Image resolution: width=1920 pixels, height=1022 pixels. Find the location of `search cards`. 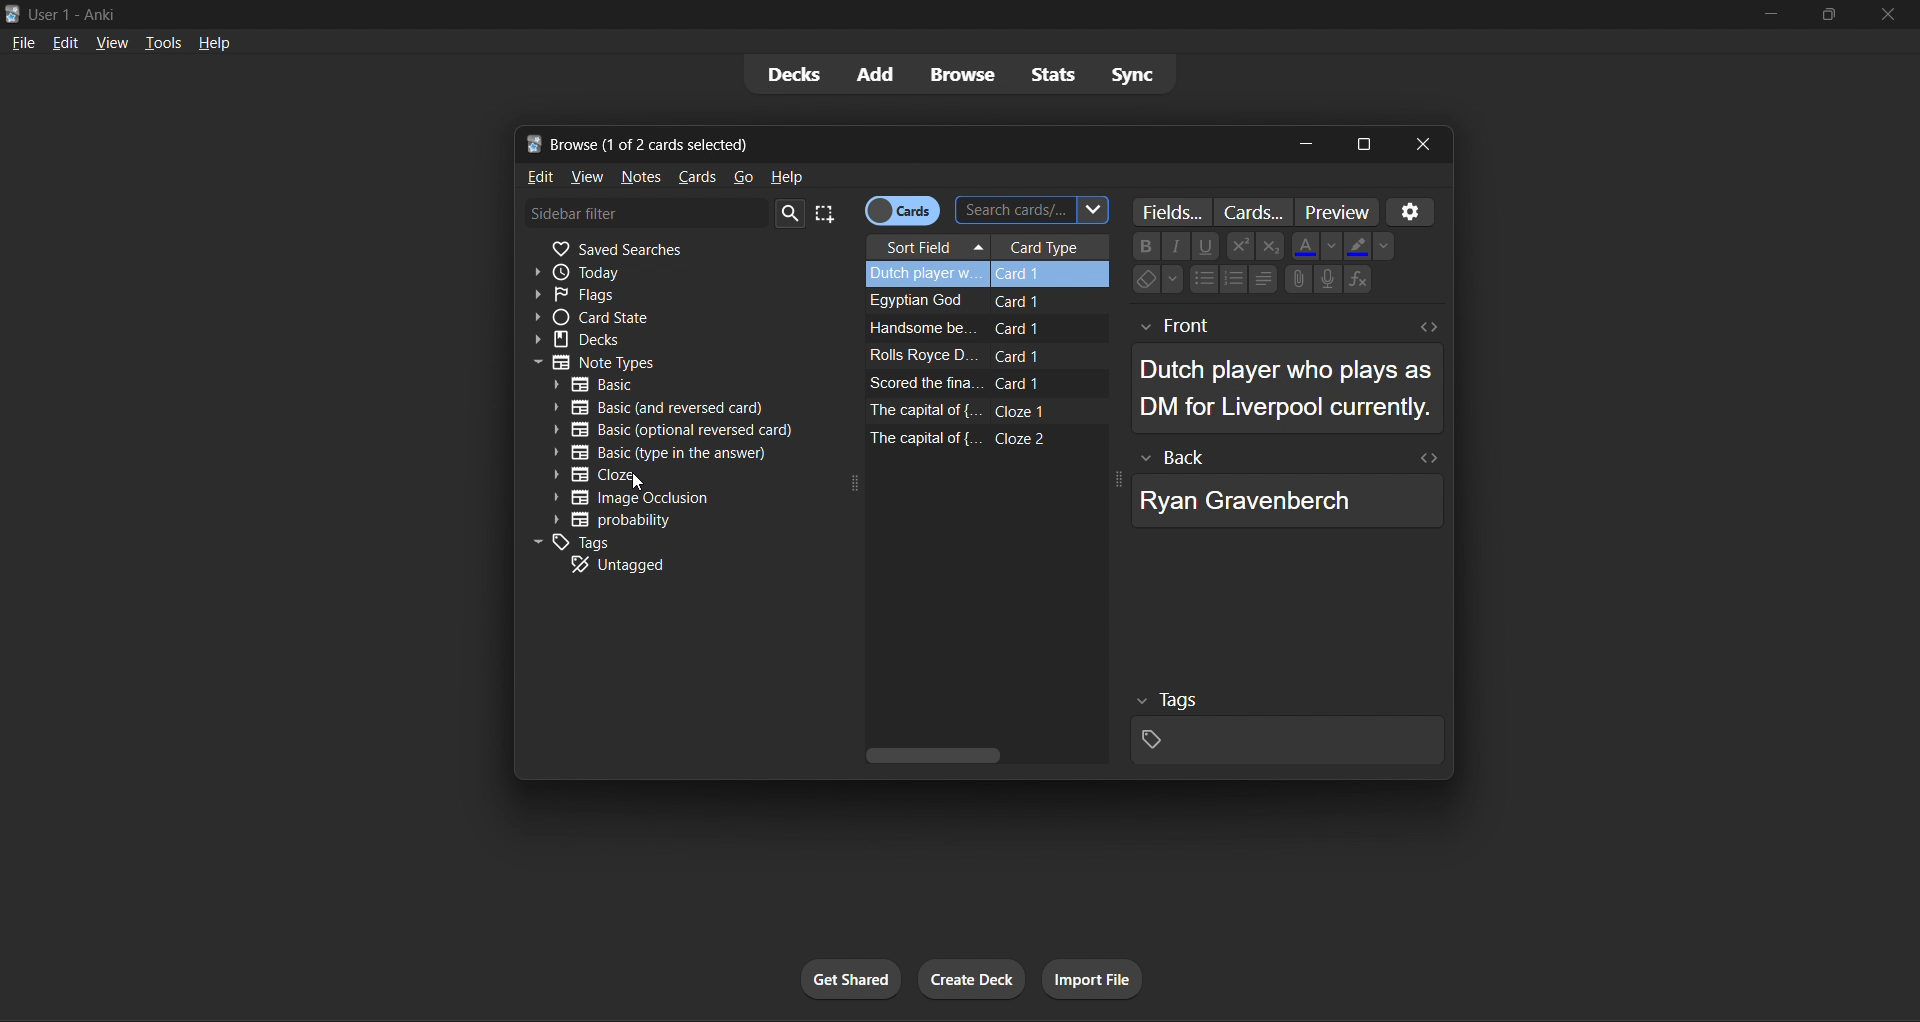

search cards is located at coordinates (1033, 211).